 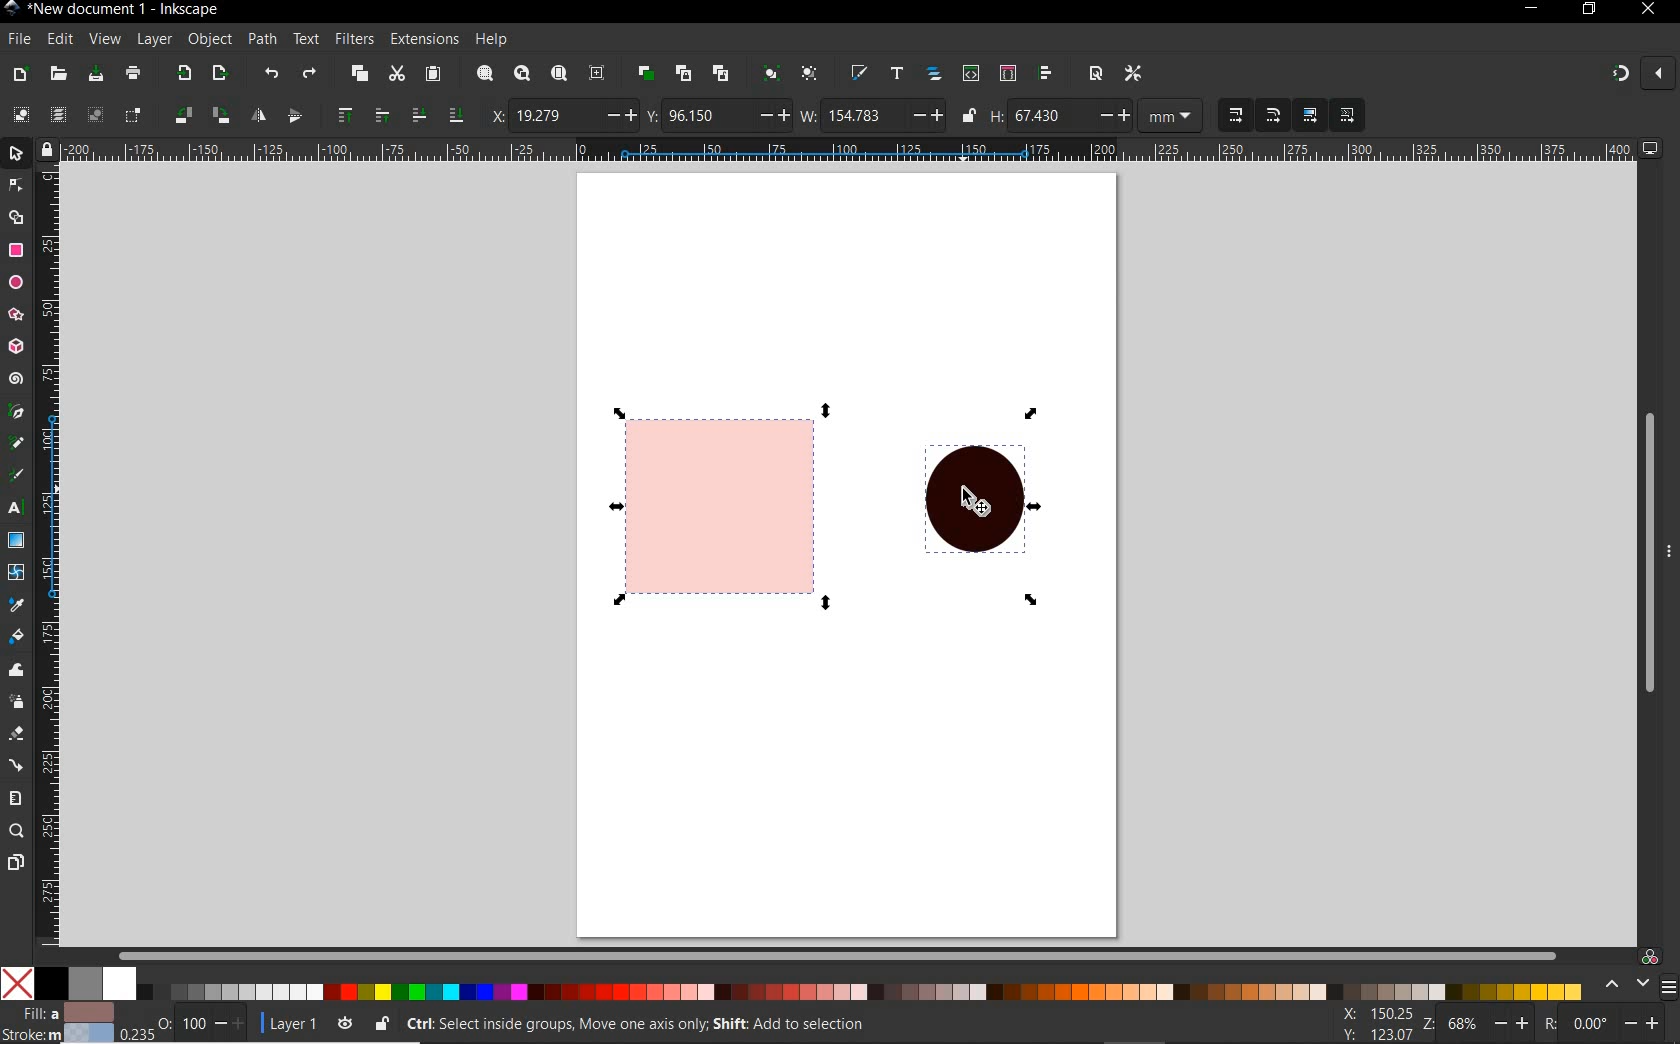 What do you see at coordinates (1045, 74) in the screenshot?
I see `open align and distribu` at bounding box center [1045, 74].